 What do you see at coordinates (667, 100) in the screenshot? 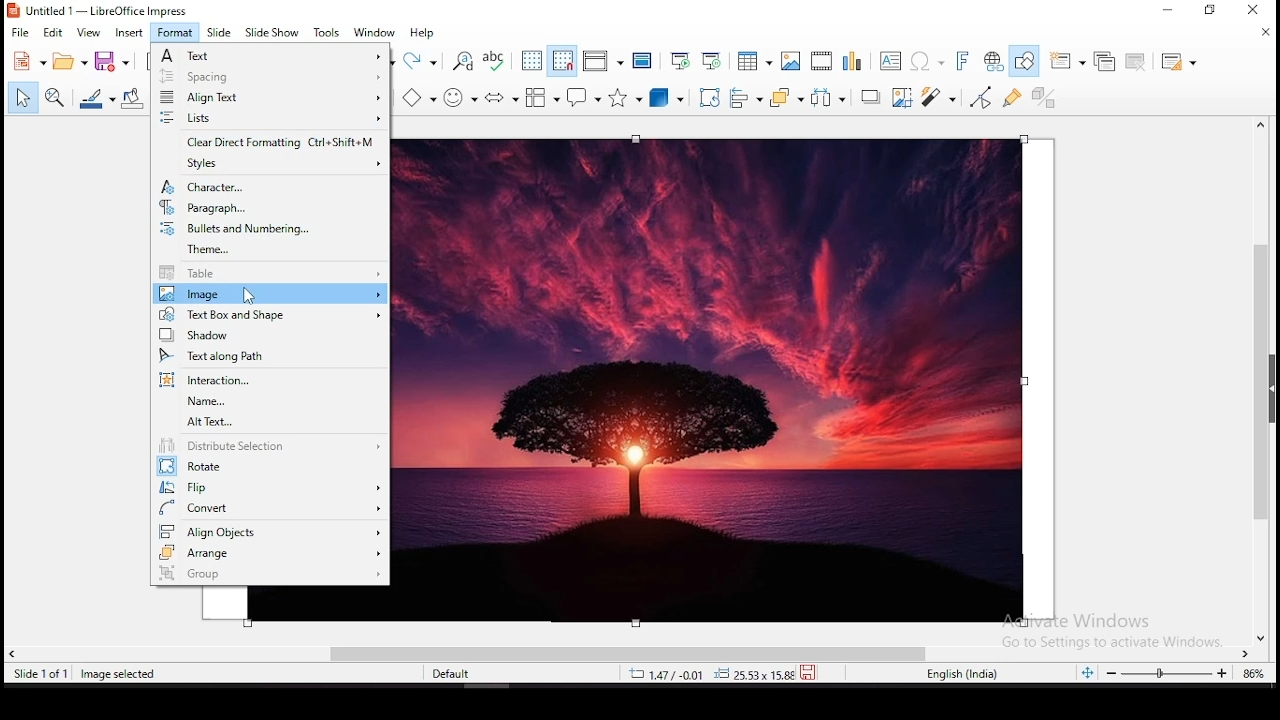
I see `3D shapes` at bounding box center [667, 100].